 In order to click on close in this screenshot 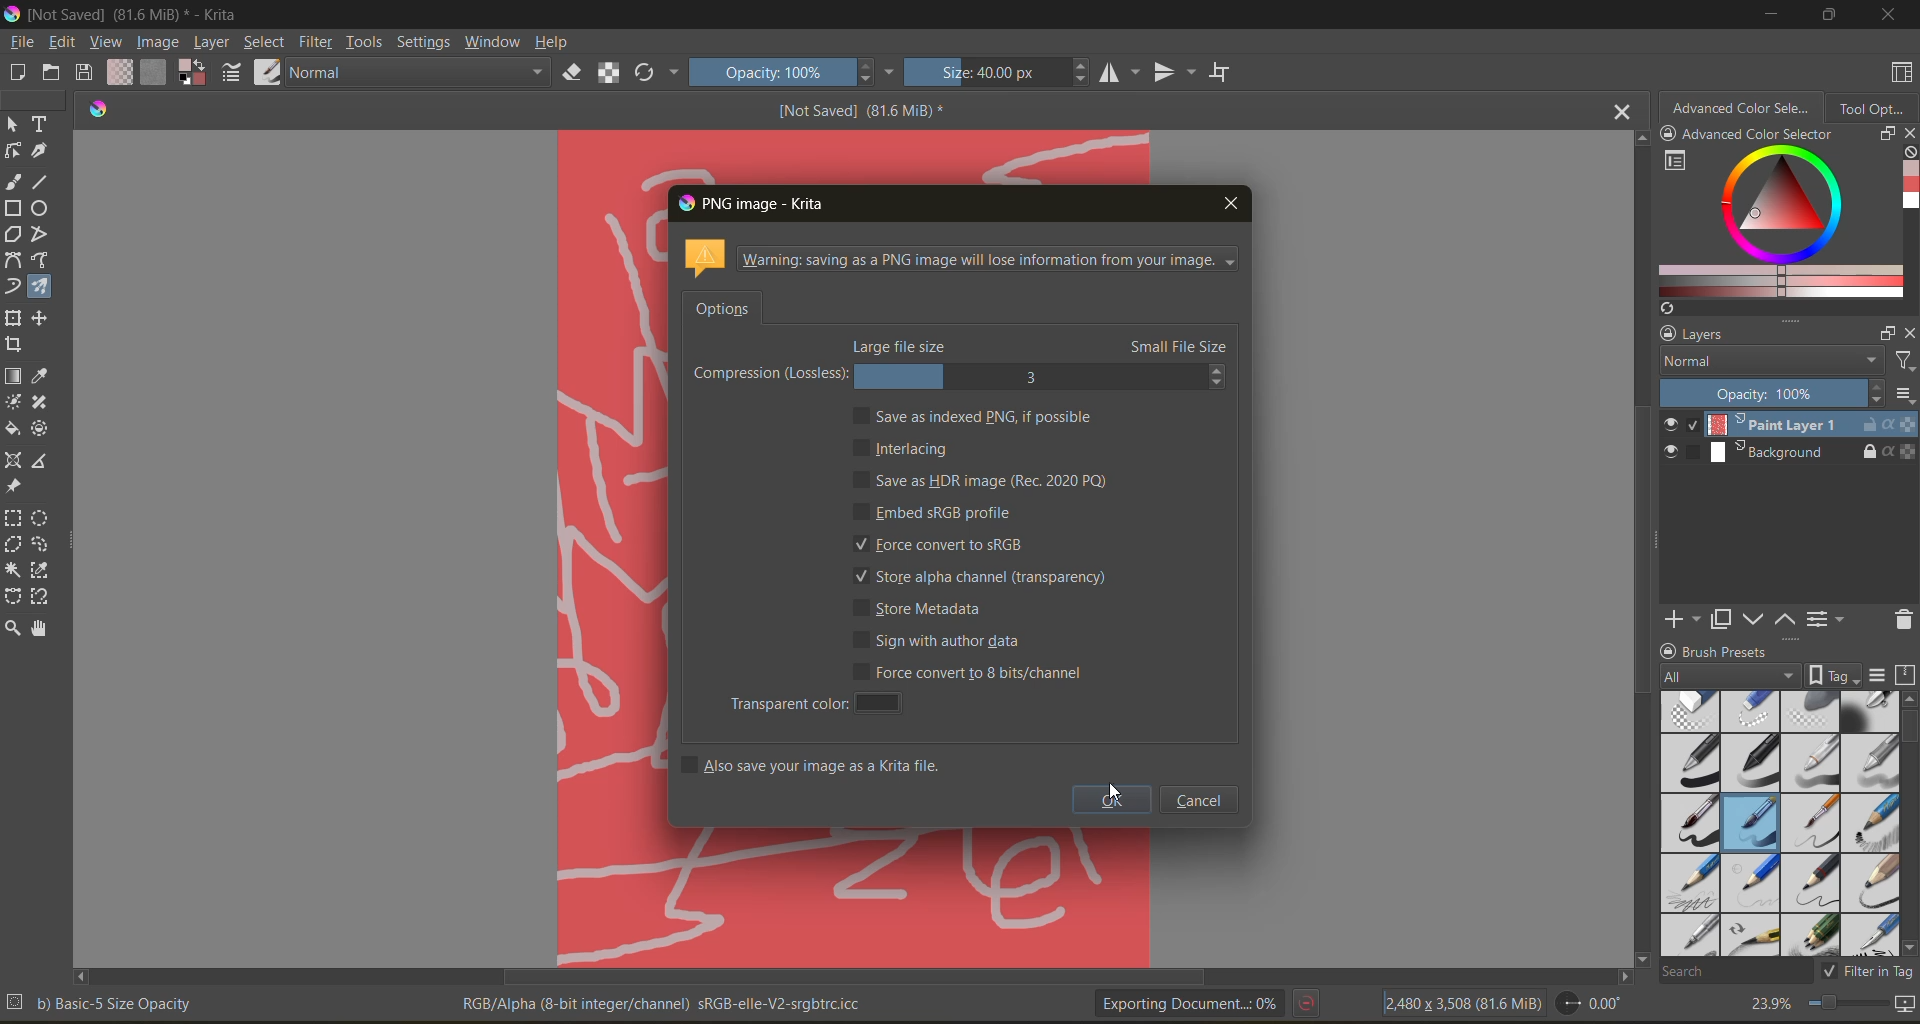, I will do `click(1231, 204)`.